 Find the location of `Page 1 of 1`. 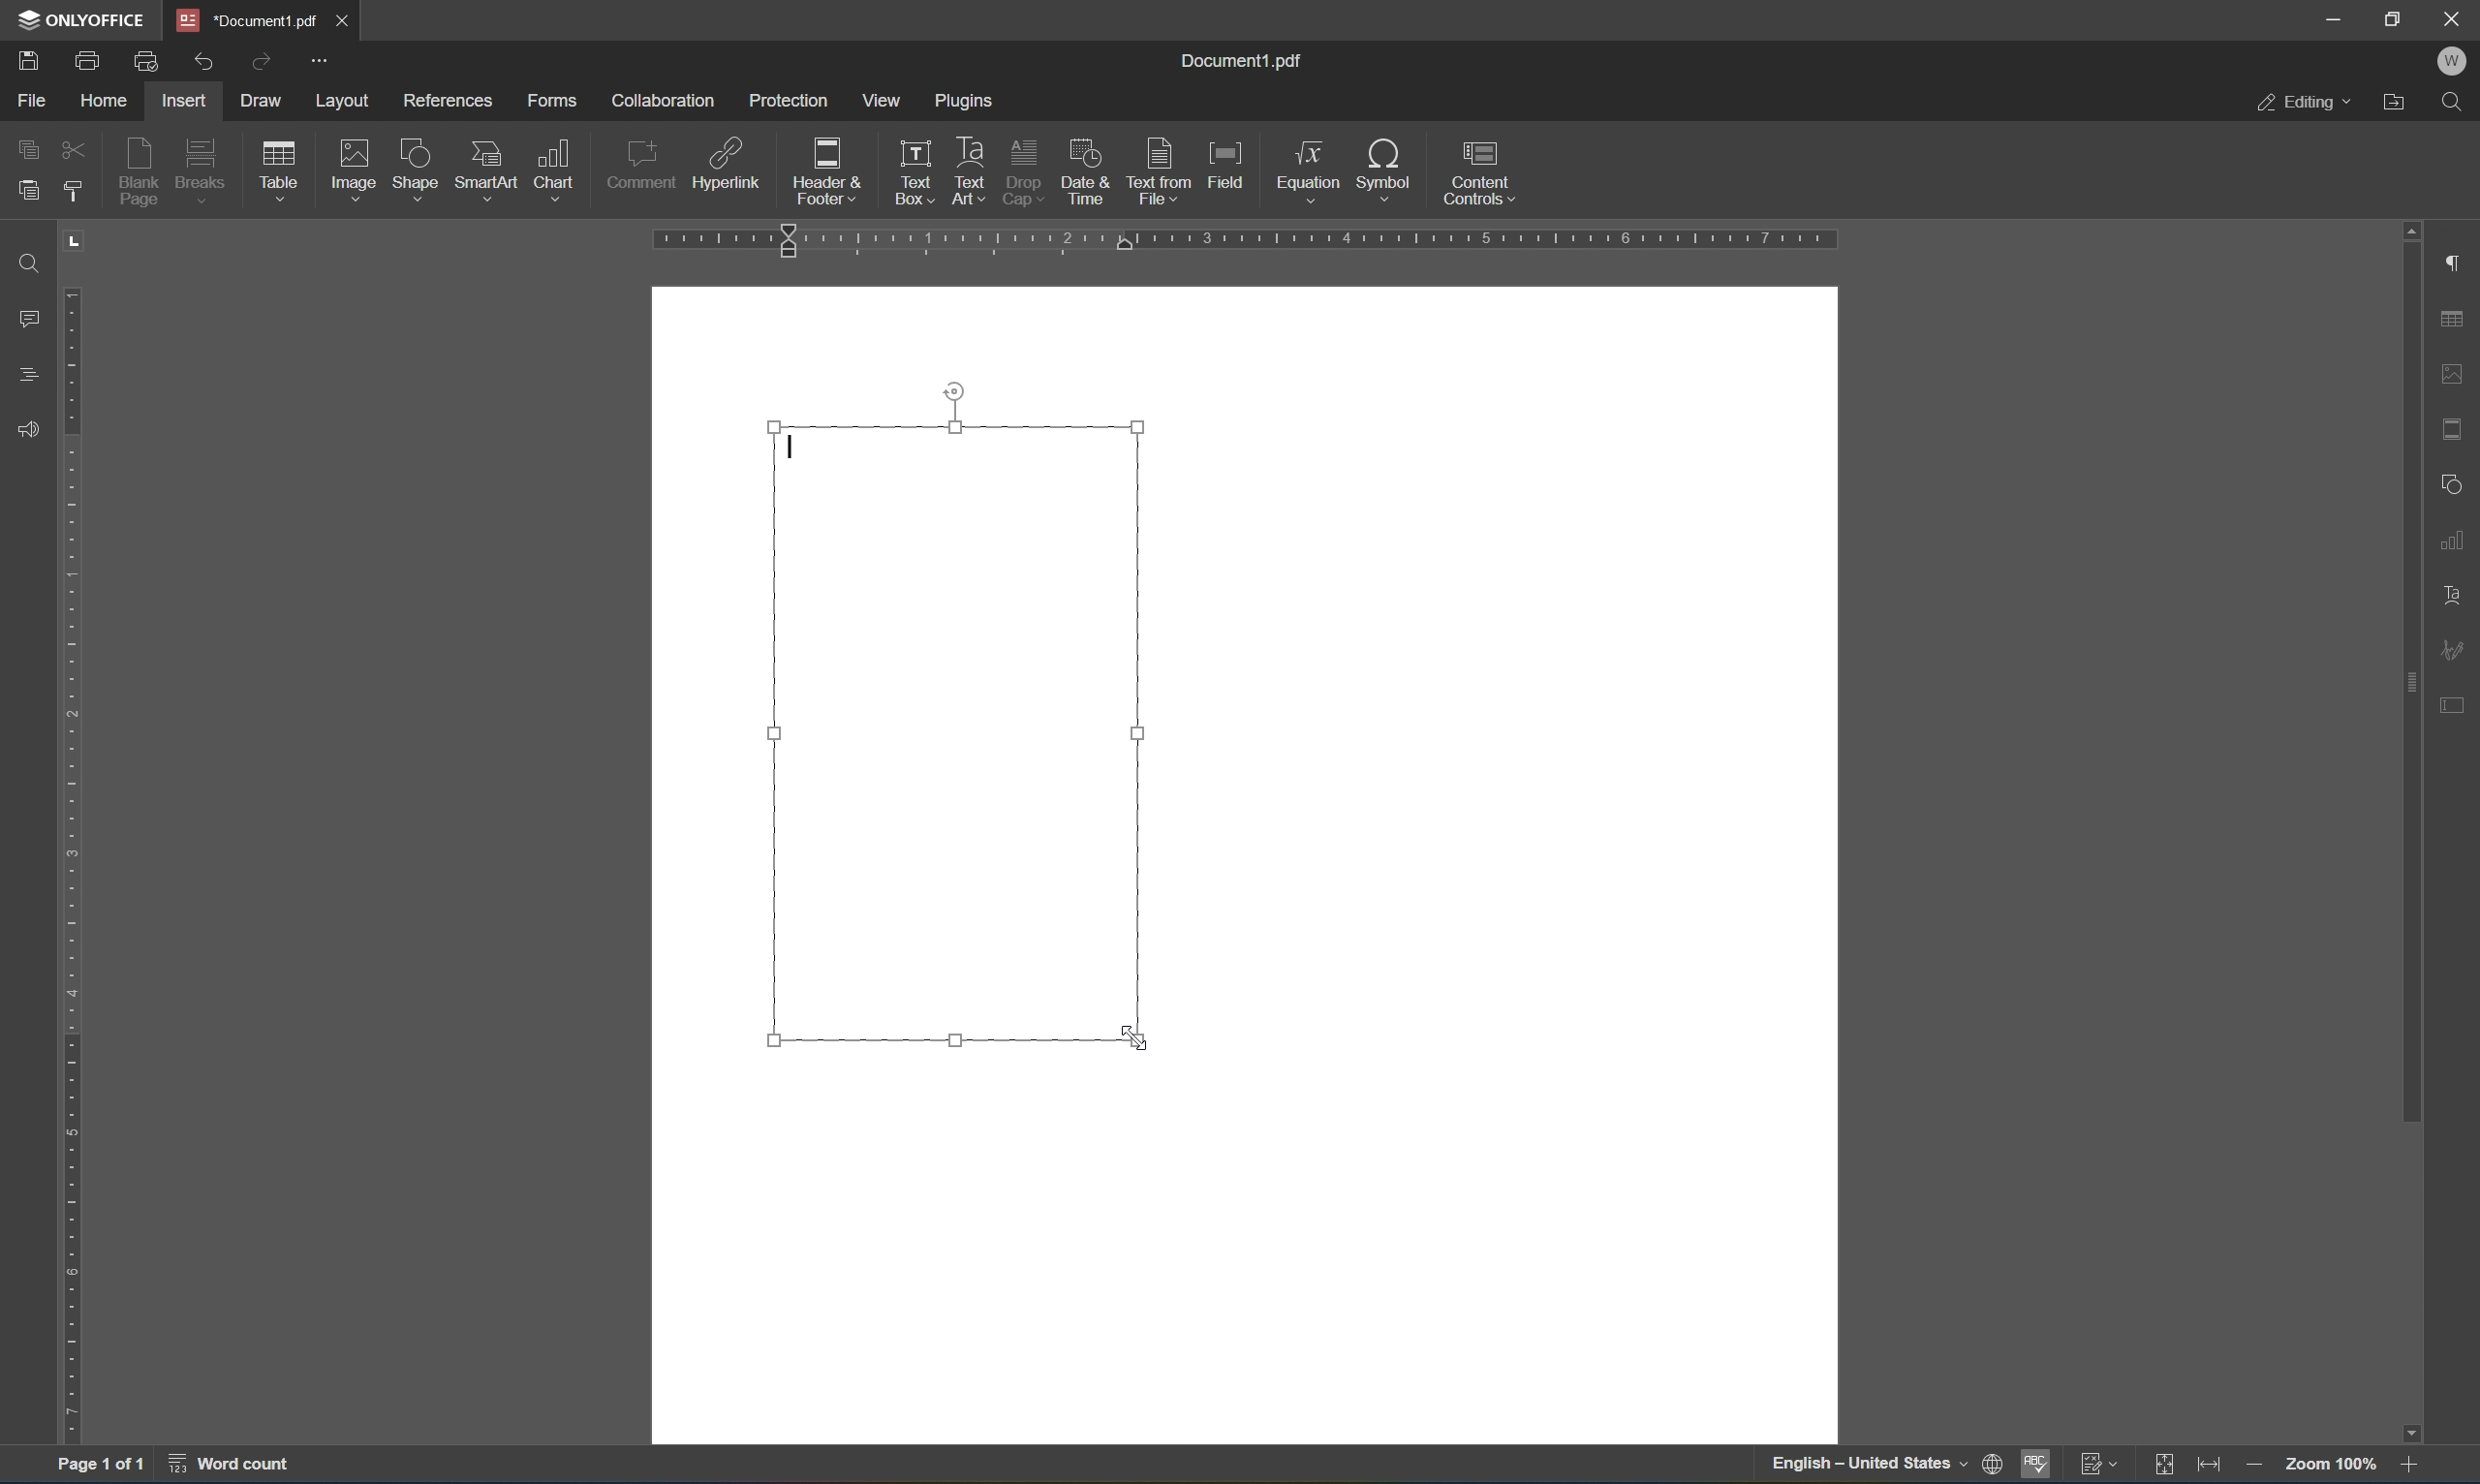

Page 1 of 1 is located at coordinates (101, 1467).